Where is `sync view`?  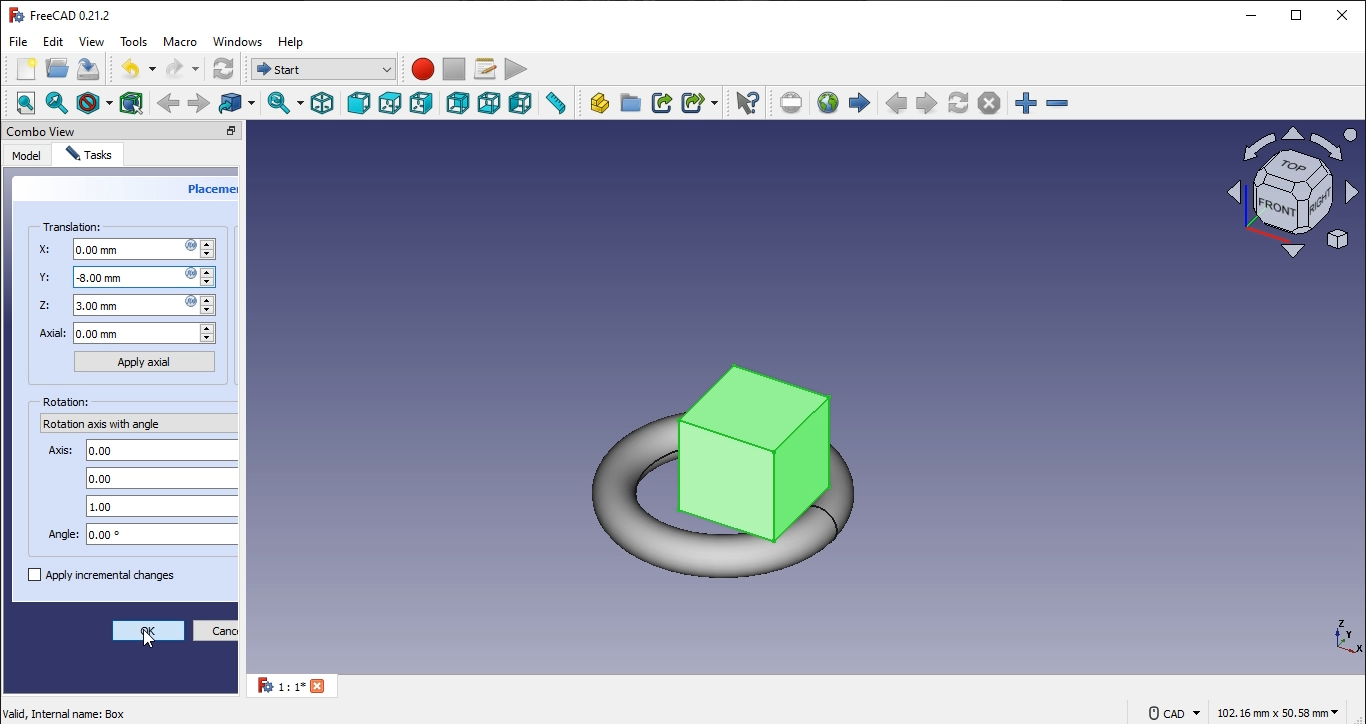
sync view is located at coordinates (284, 104).